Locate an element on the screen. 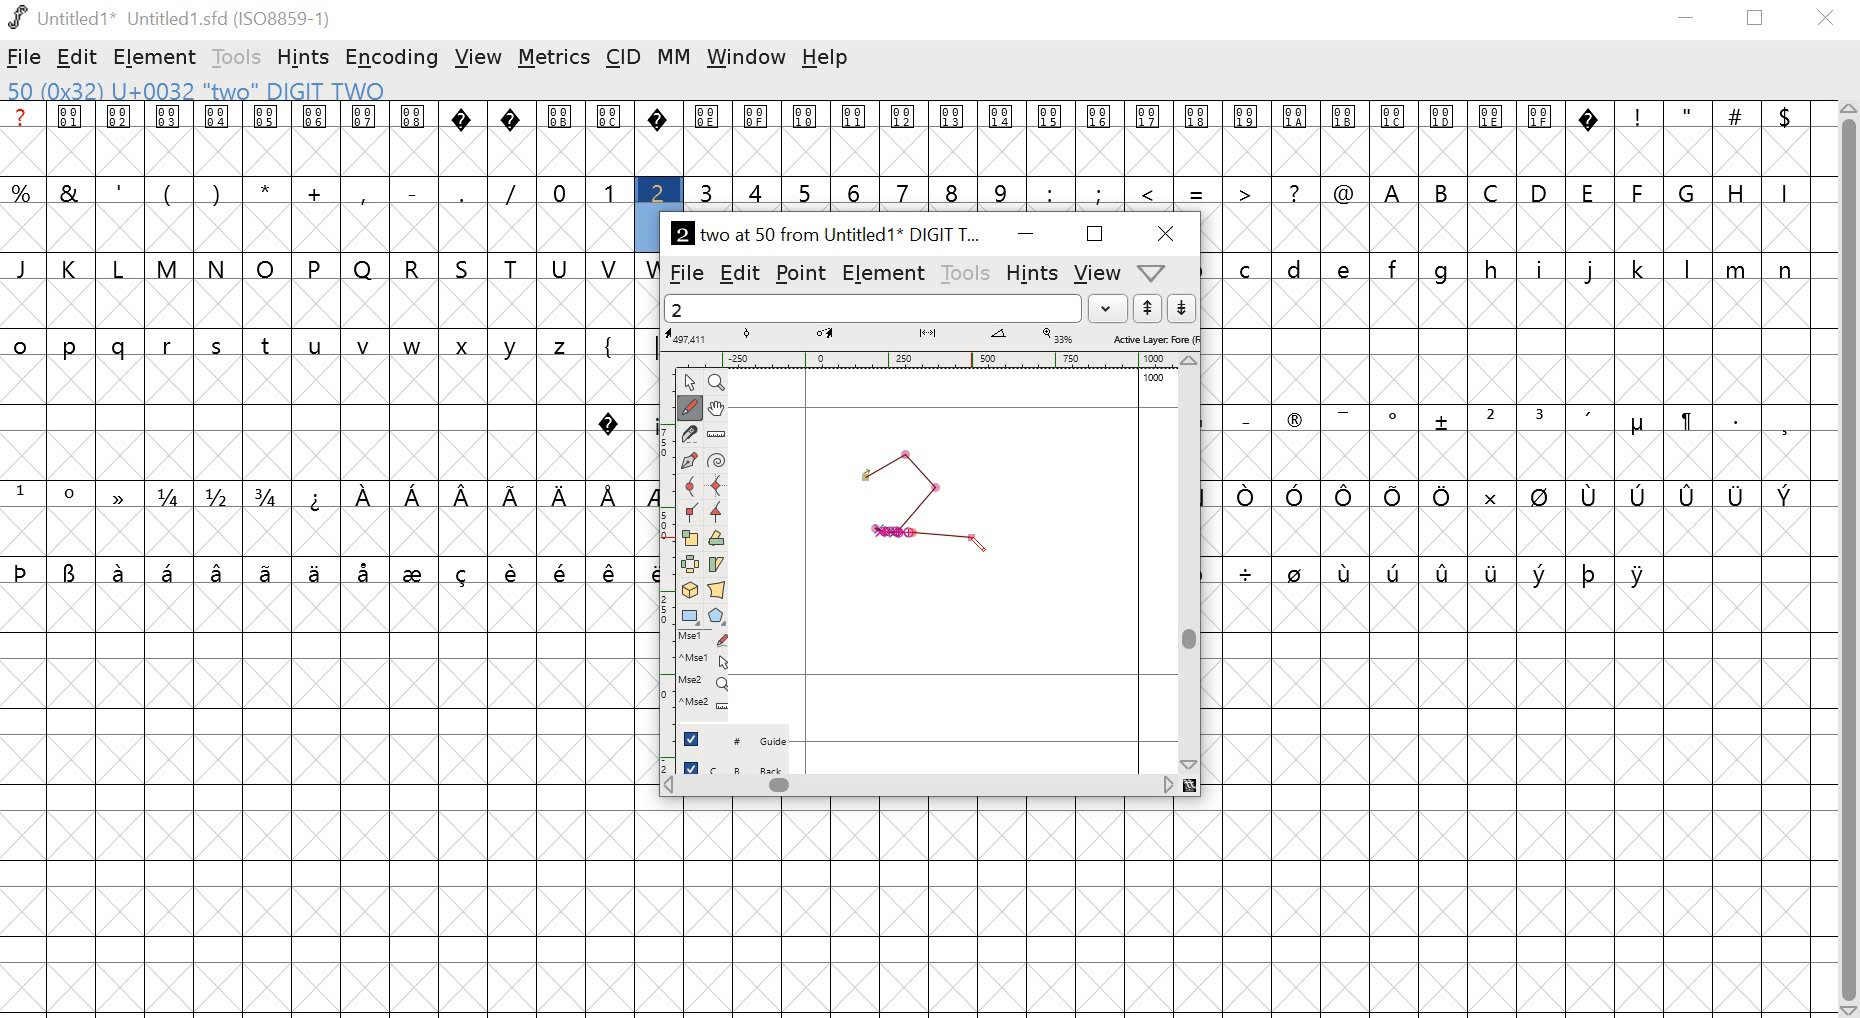 The height and width of the screenshot is (1018, 1860). 1000 is located at coordinates (1156, 381).